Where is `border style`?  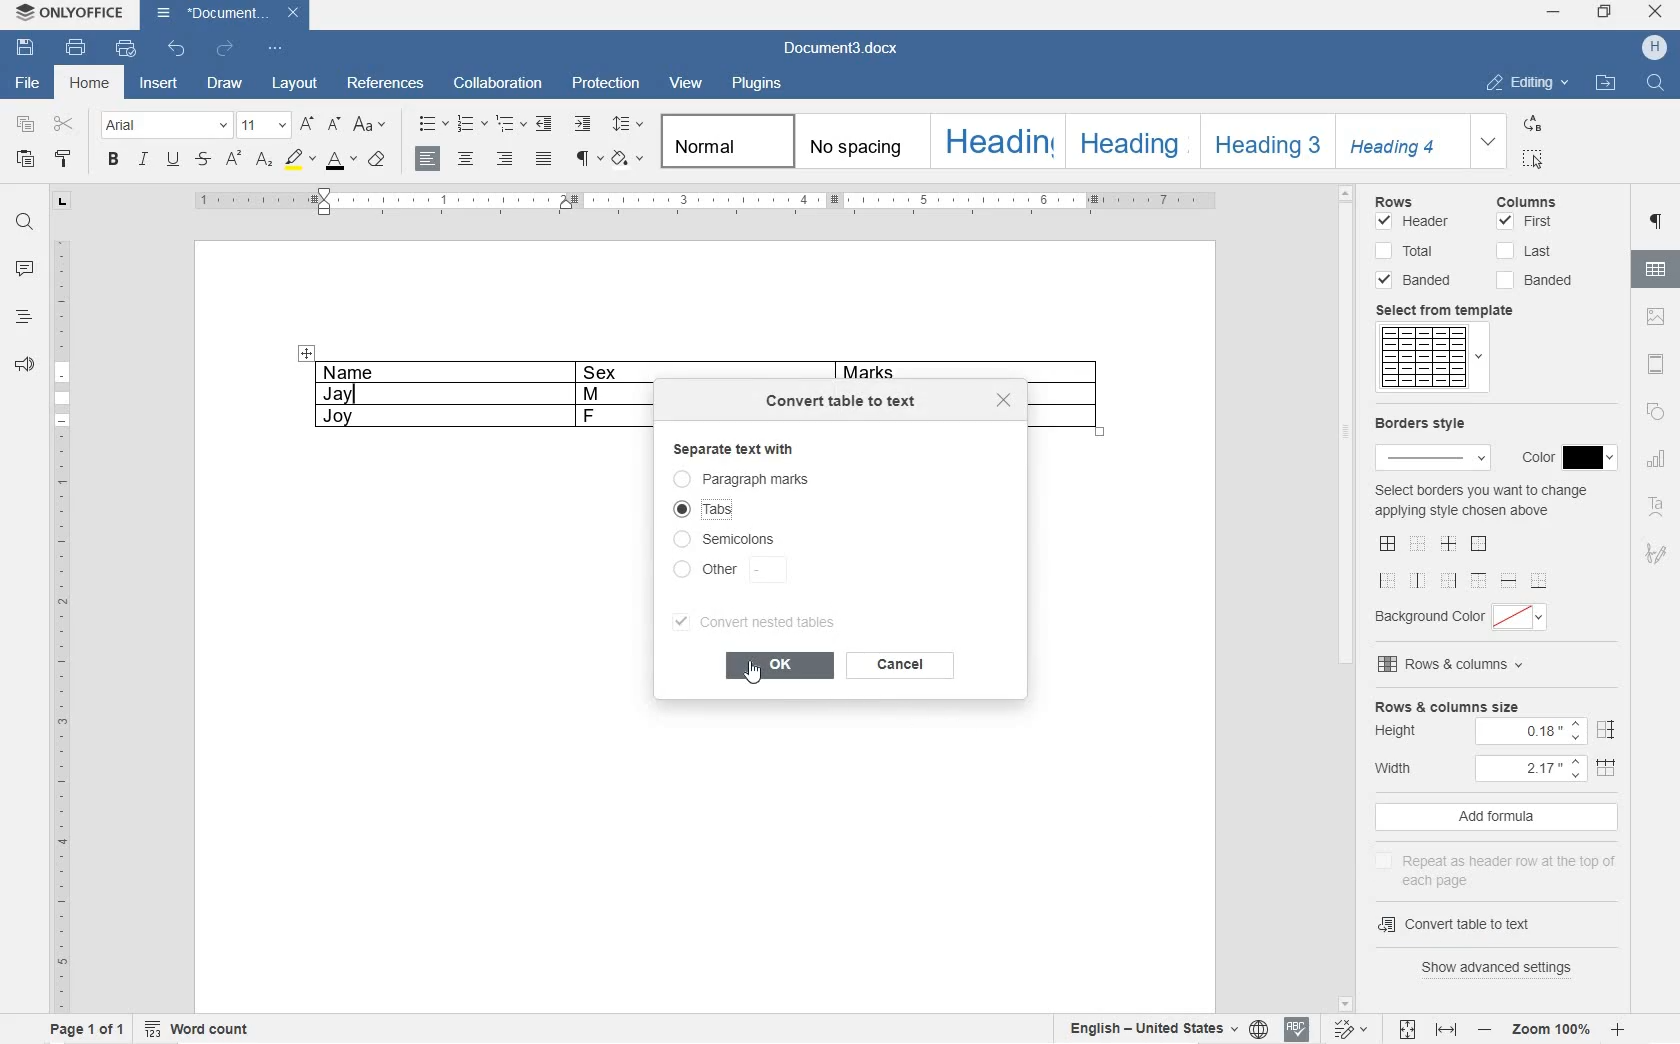 border style is located at coordinates (1431, 441).